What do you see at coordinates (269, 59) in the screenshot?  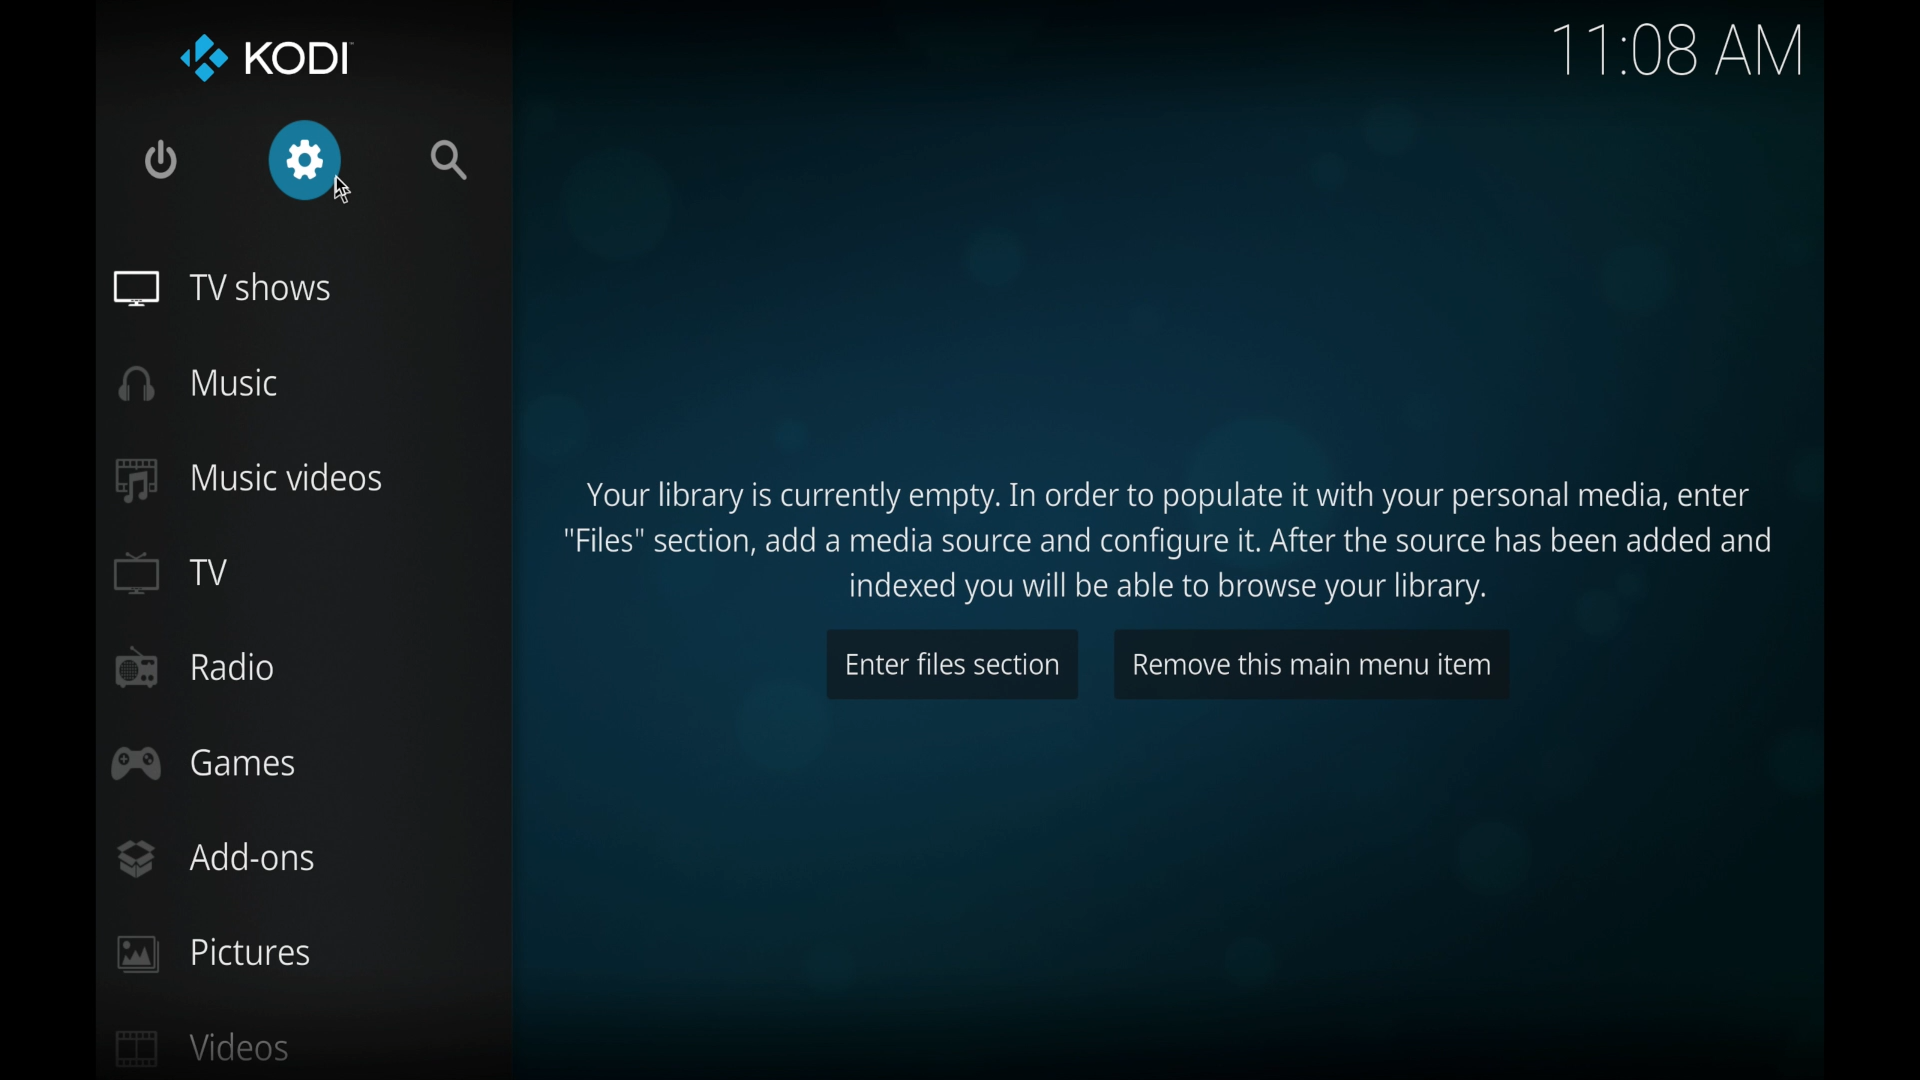 I see `kodi` at bounding box center [269, 59].